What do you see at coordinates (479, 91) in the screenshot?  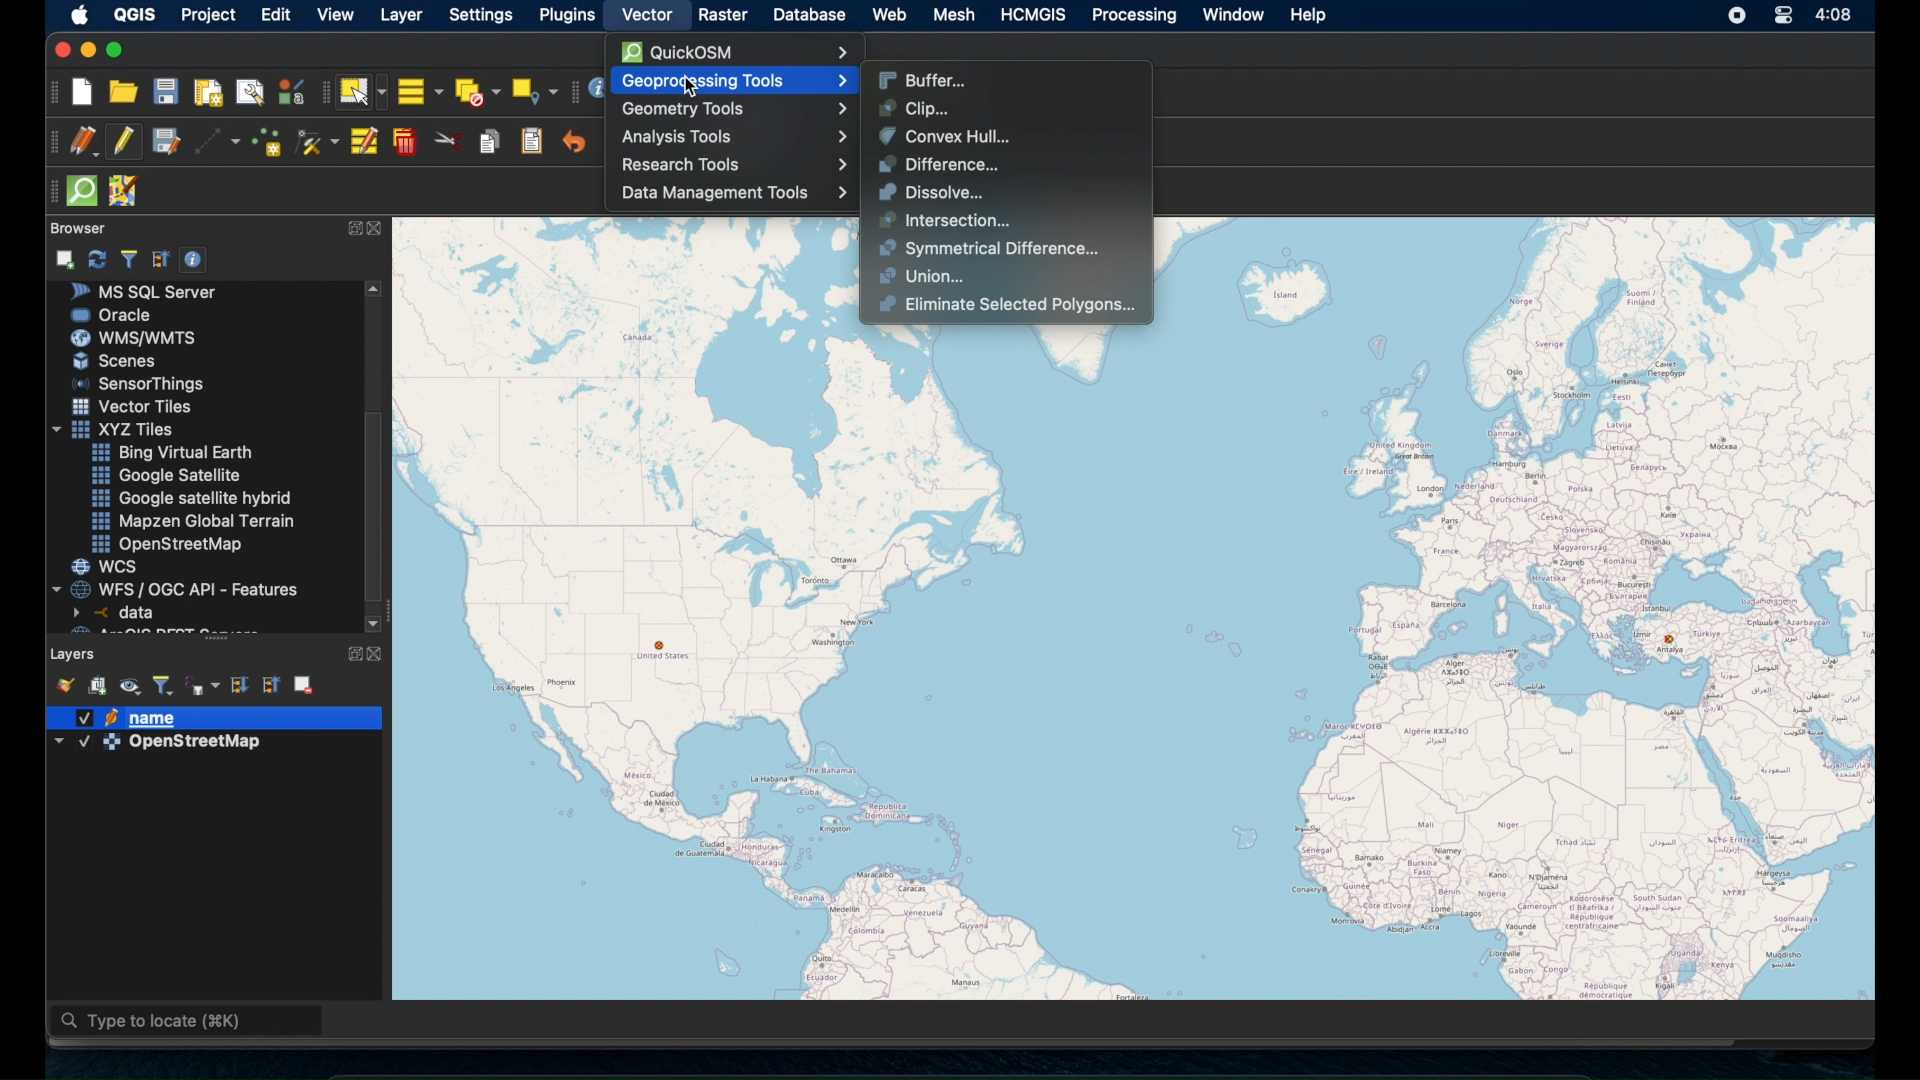 I see `deselect features form all layers` at bounding box center [479, 91].